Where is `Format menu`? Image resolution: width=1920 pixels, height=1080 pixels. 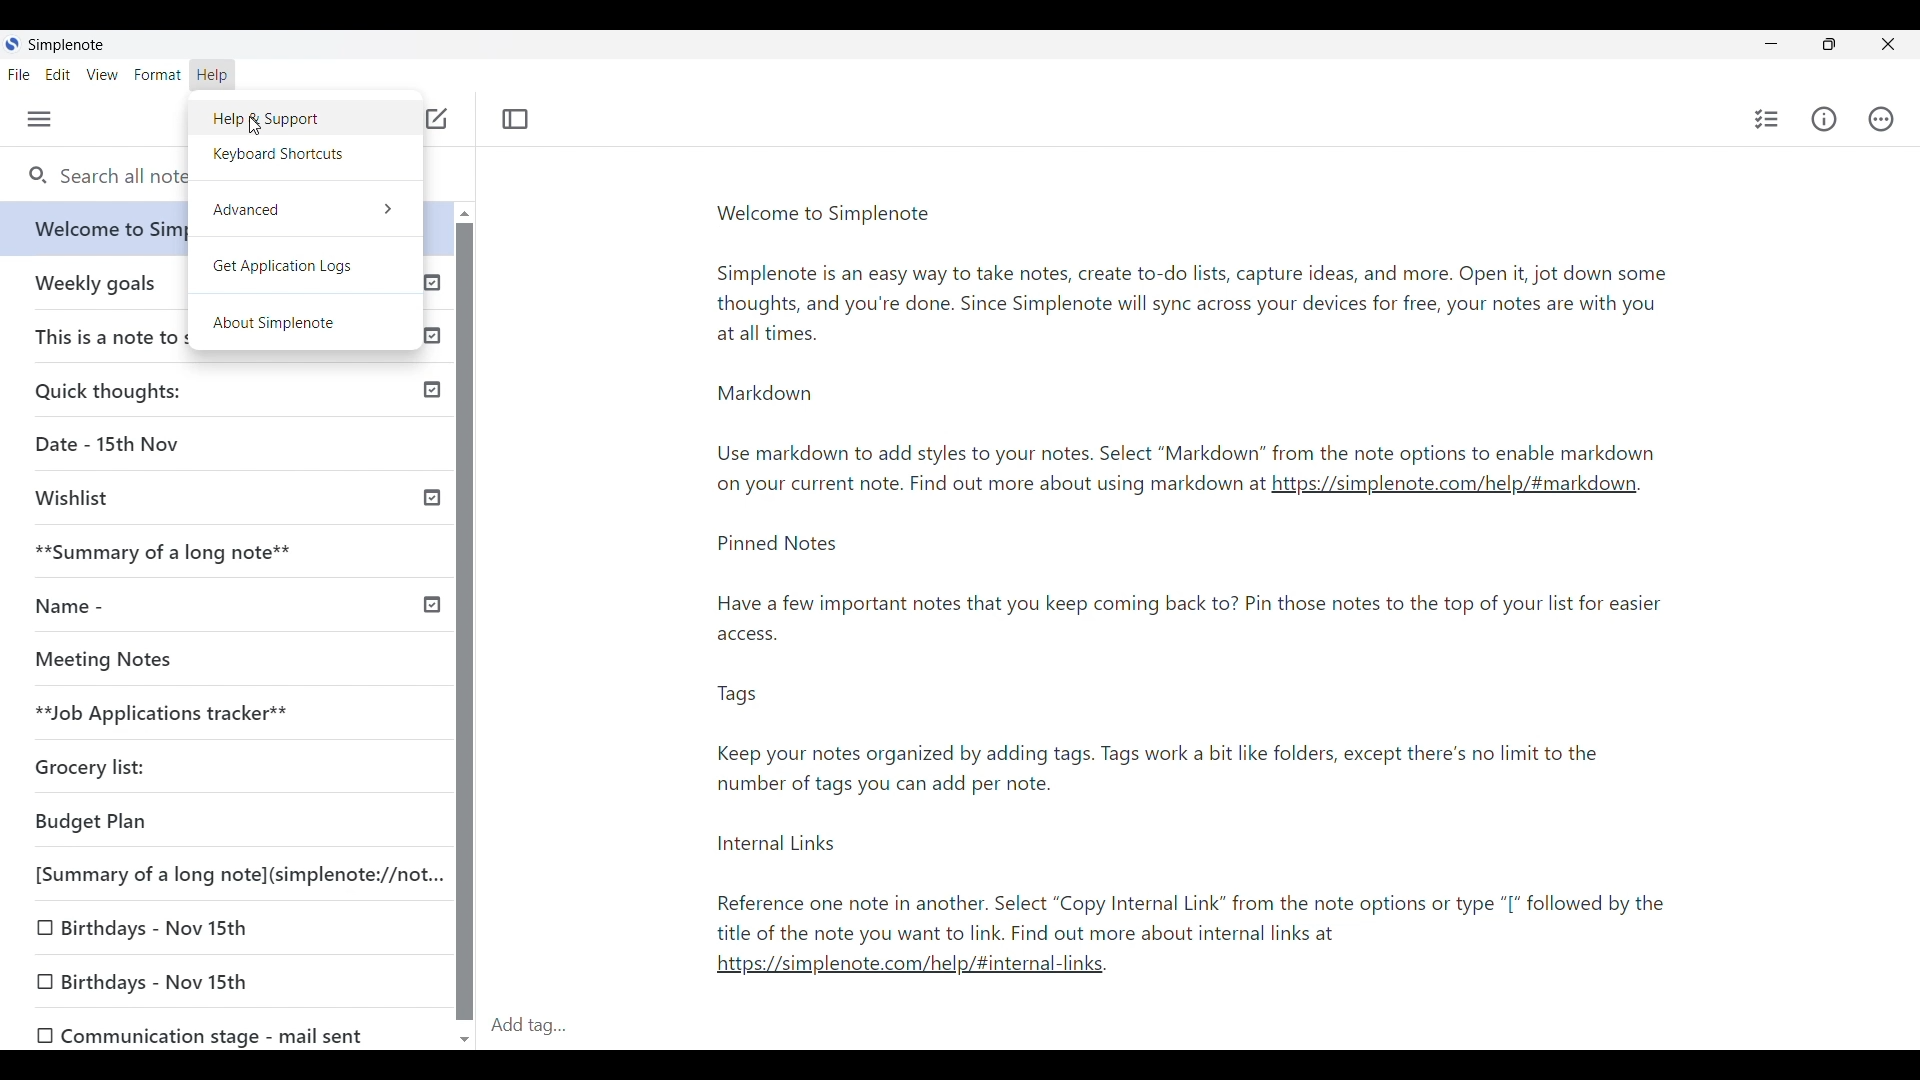 Format menu is located at coordinates (158, 75).